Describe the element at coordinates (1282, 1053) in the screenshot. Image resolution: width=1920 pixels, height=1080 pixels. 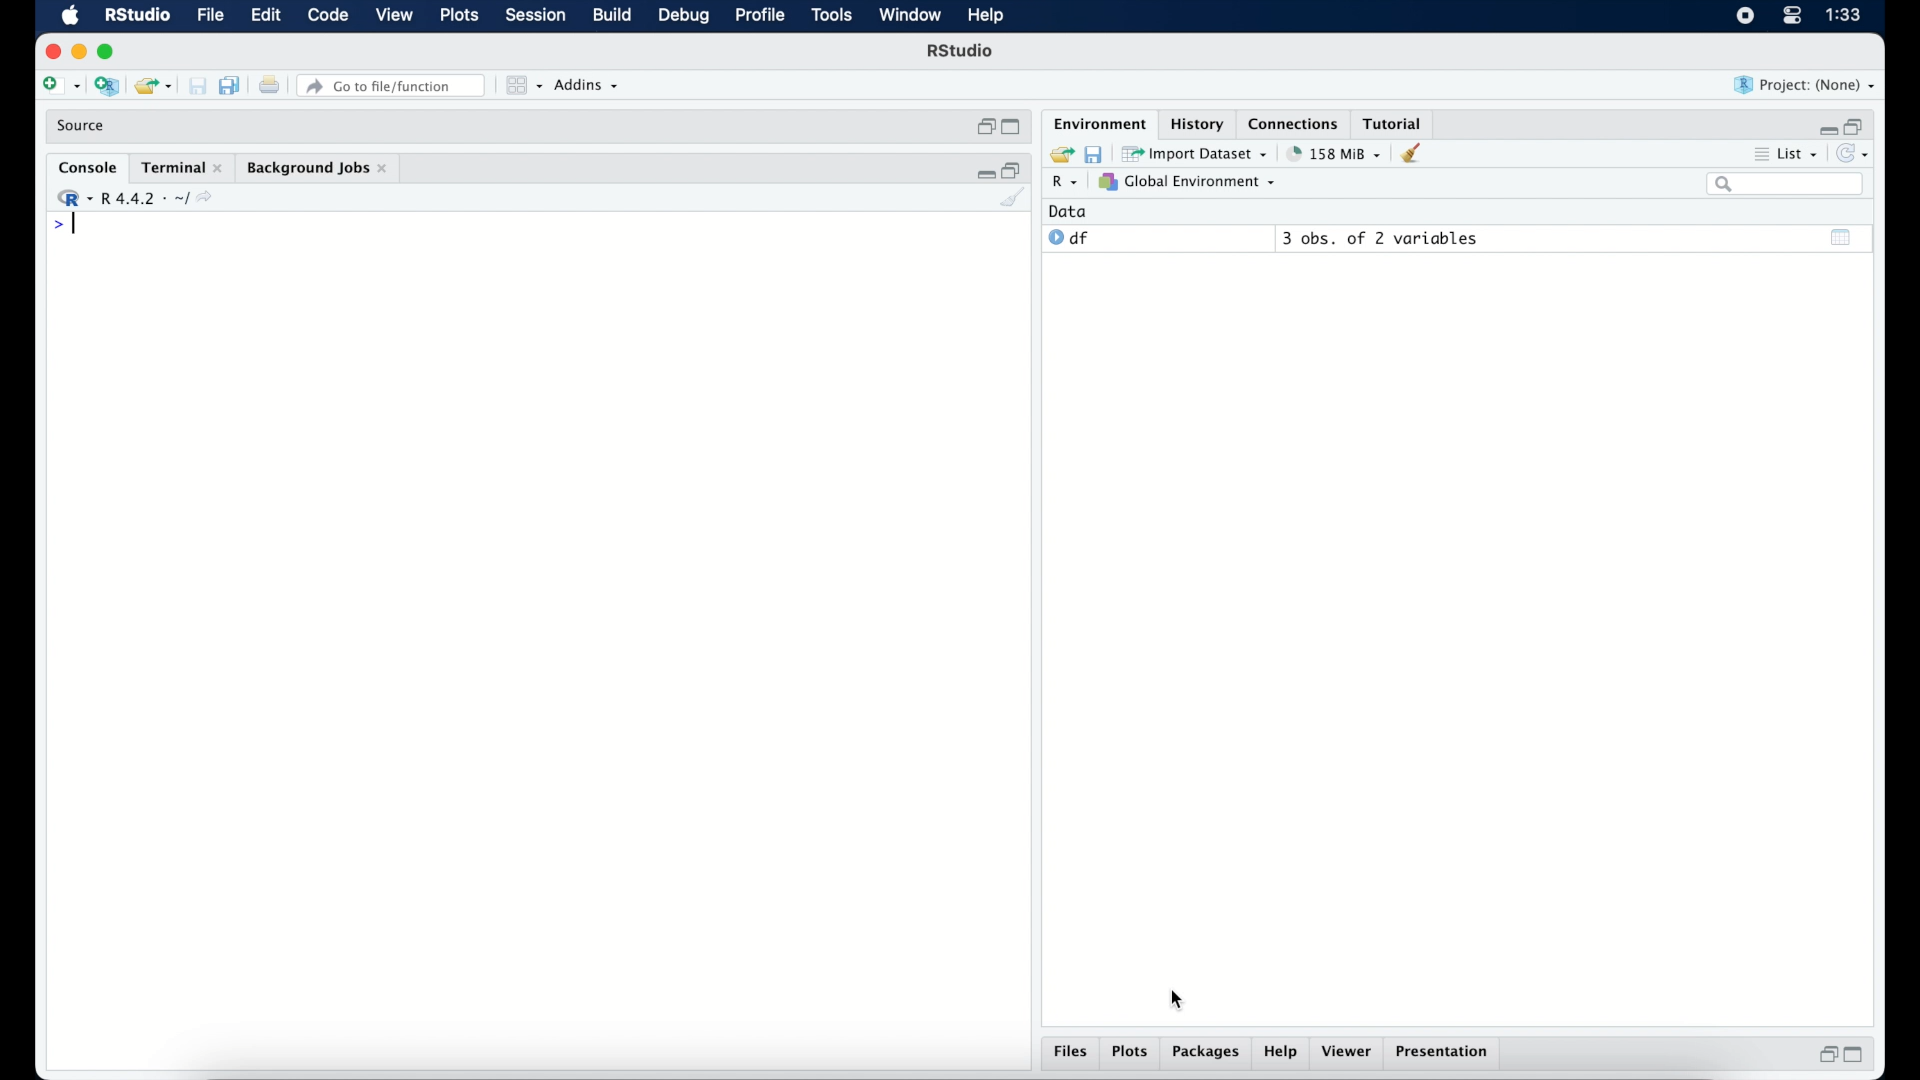
I see `help` at that location.